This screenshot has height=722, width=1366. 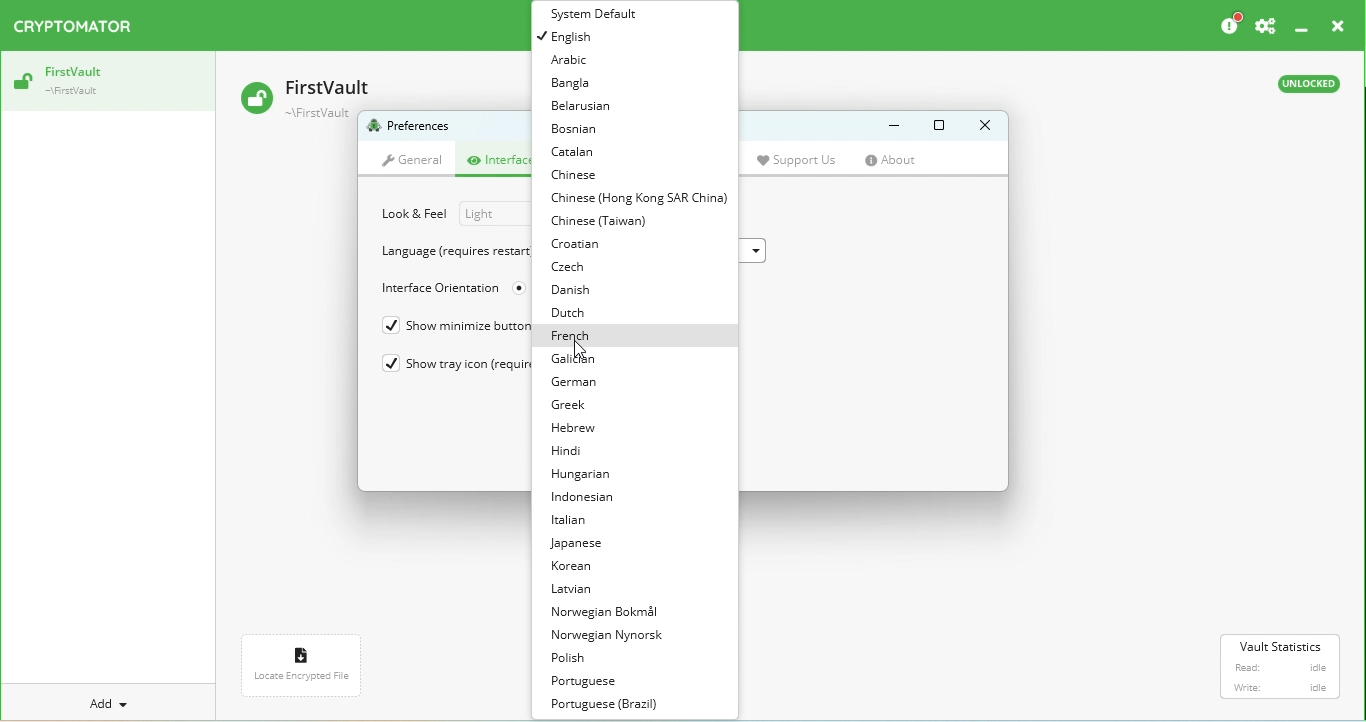 What do you see at coordinates (579, 591) in the screenshot?
I see `Latvian` at bounding box center [579, 591].